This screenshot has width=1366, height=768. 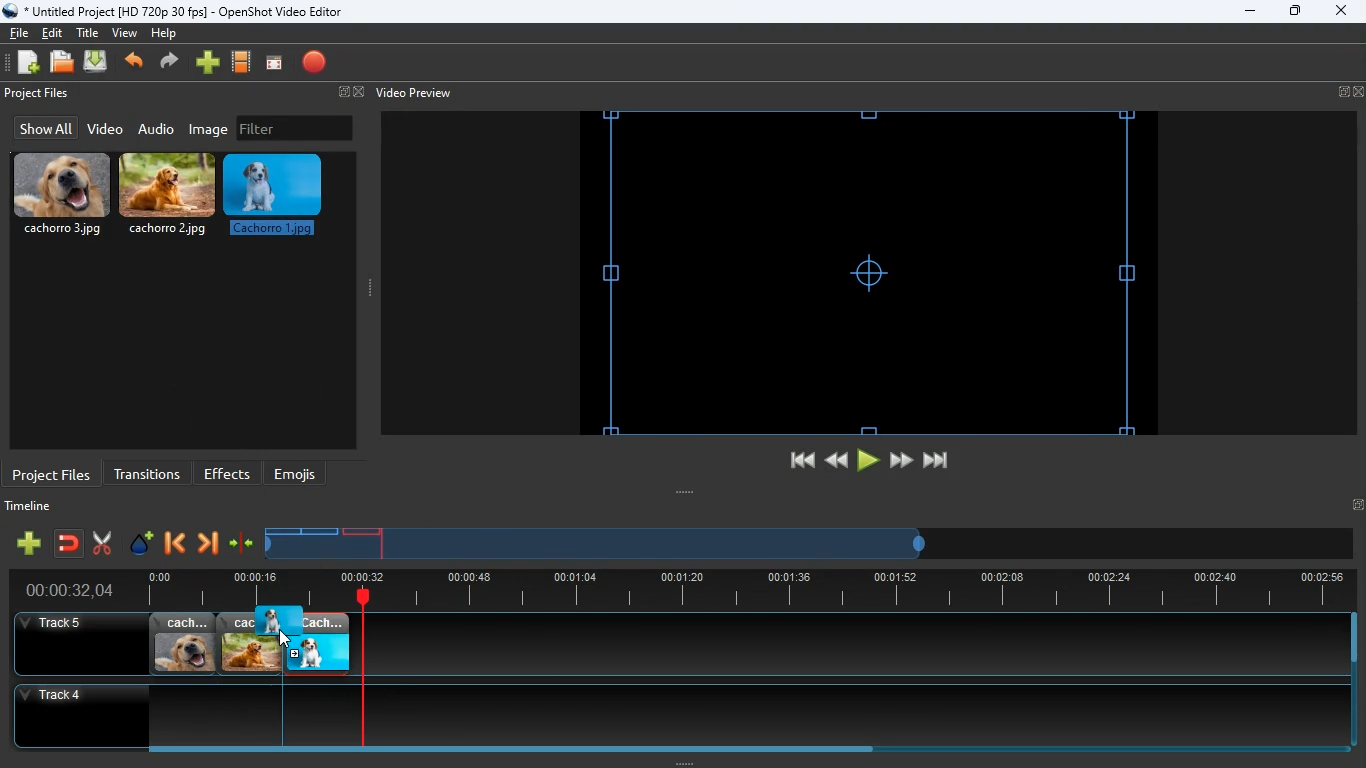 What do you see at coordinates (52, 473) in the screenshot?
I see `project files` at bounding box center [52, 473].